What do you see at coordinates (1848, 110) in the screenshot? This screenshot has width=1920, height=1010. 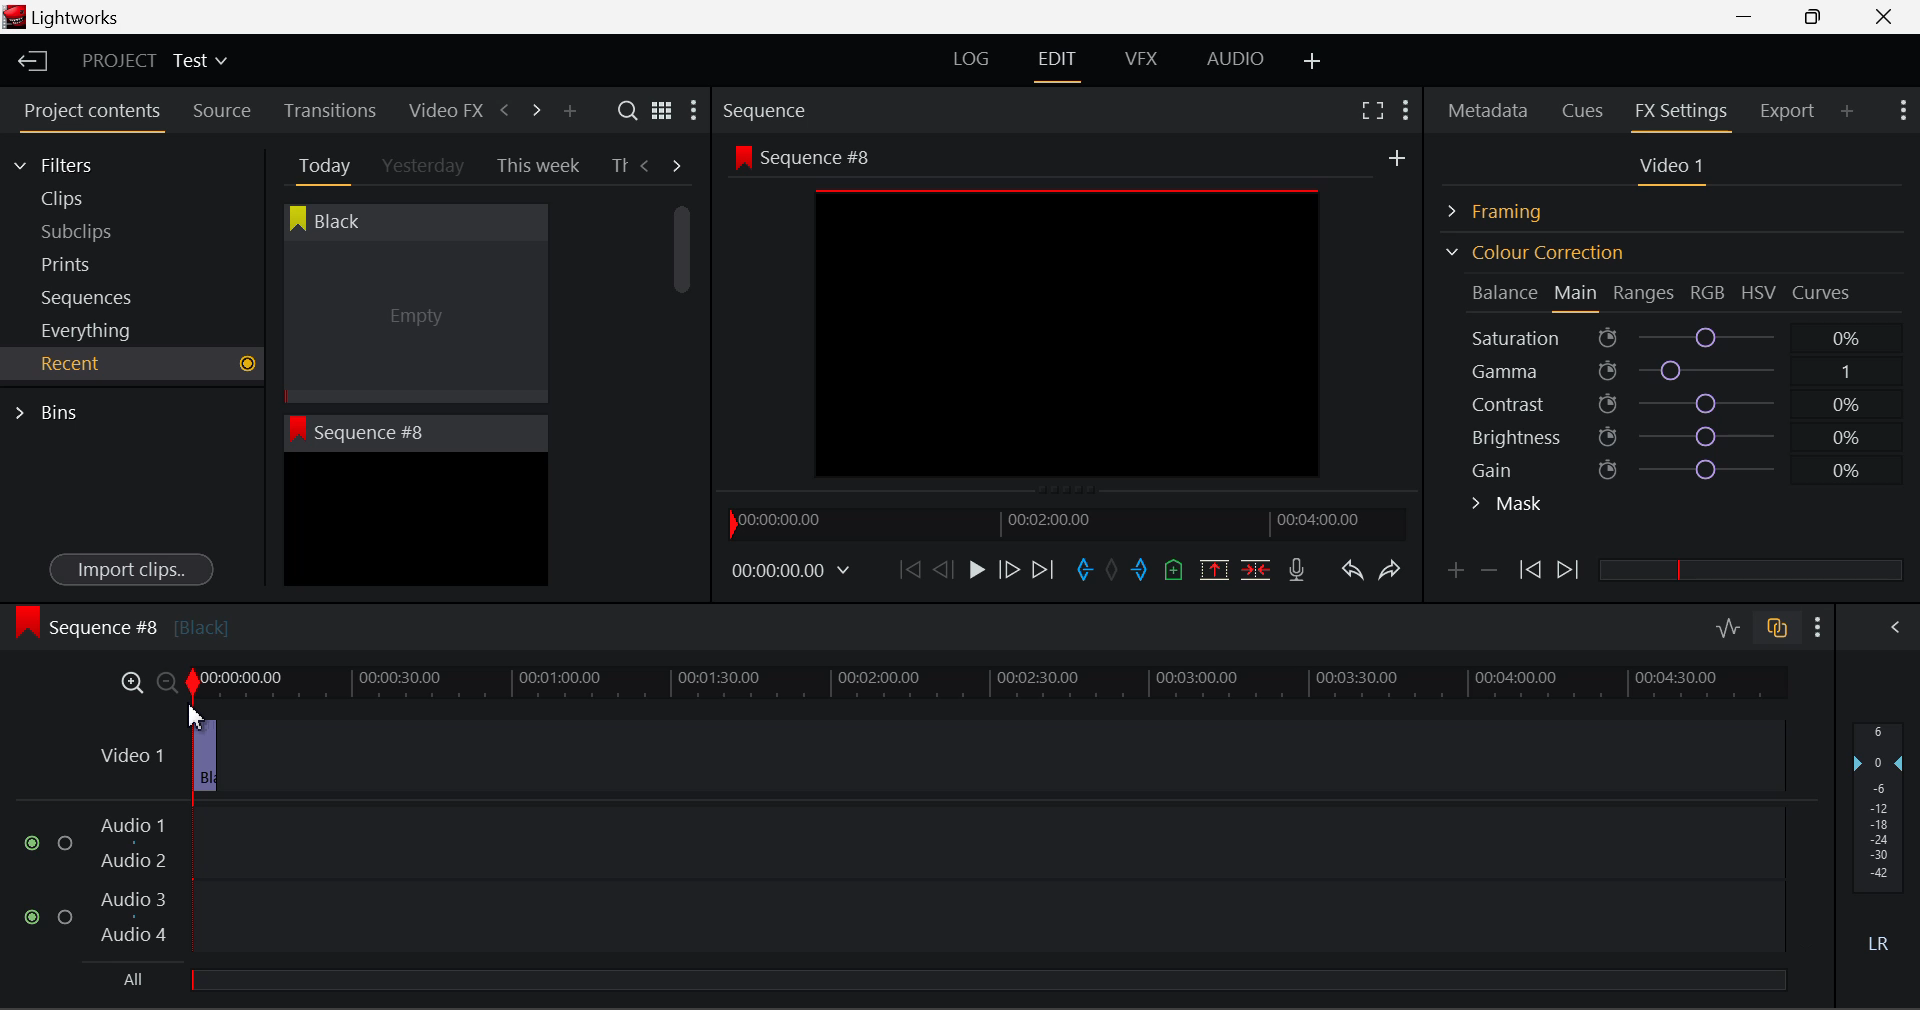 I see `Add Panel` at bounding box center [1848, 110].